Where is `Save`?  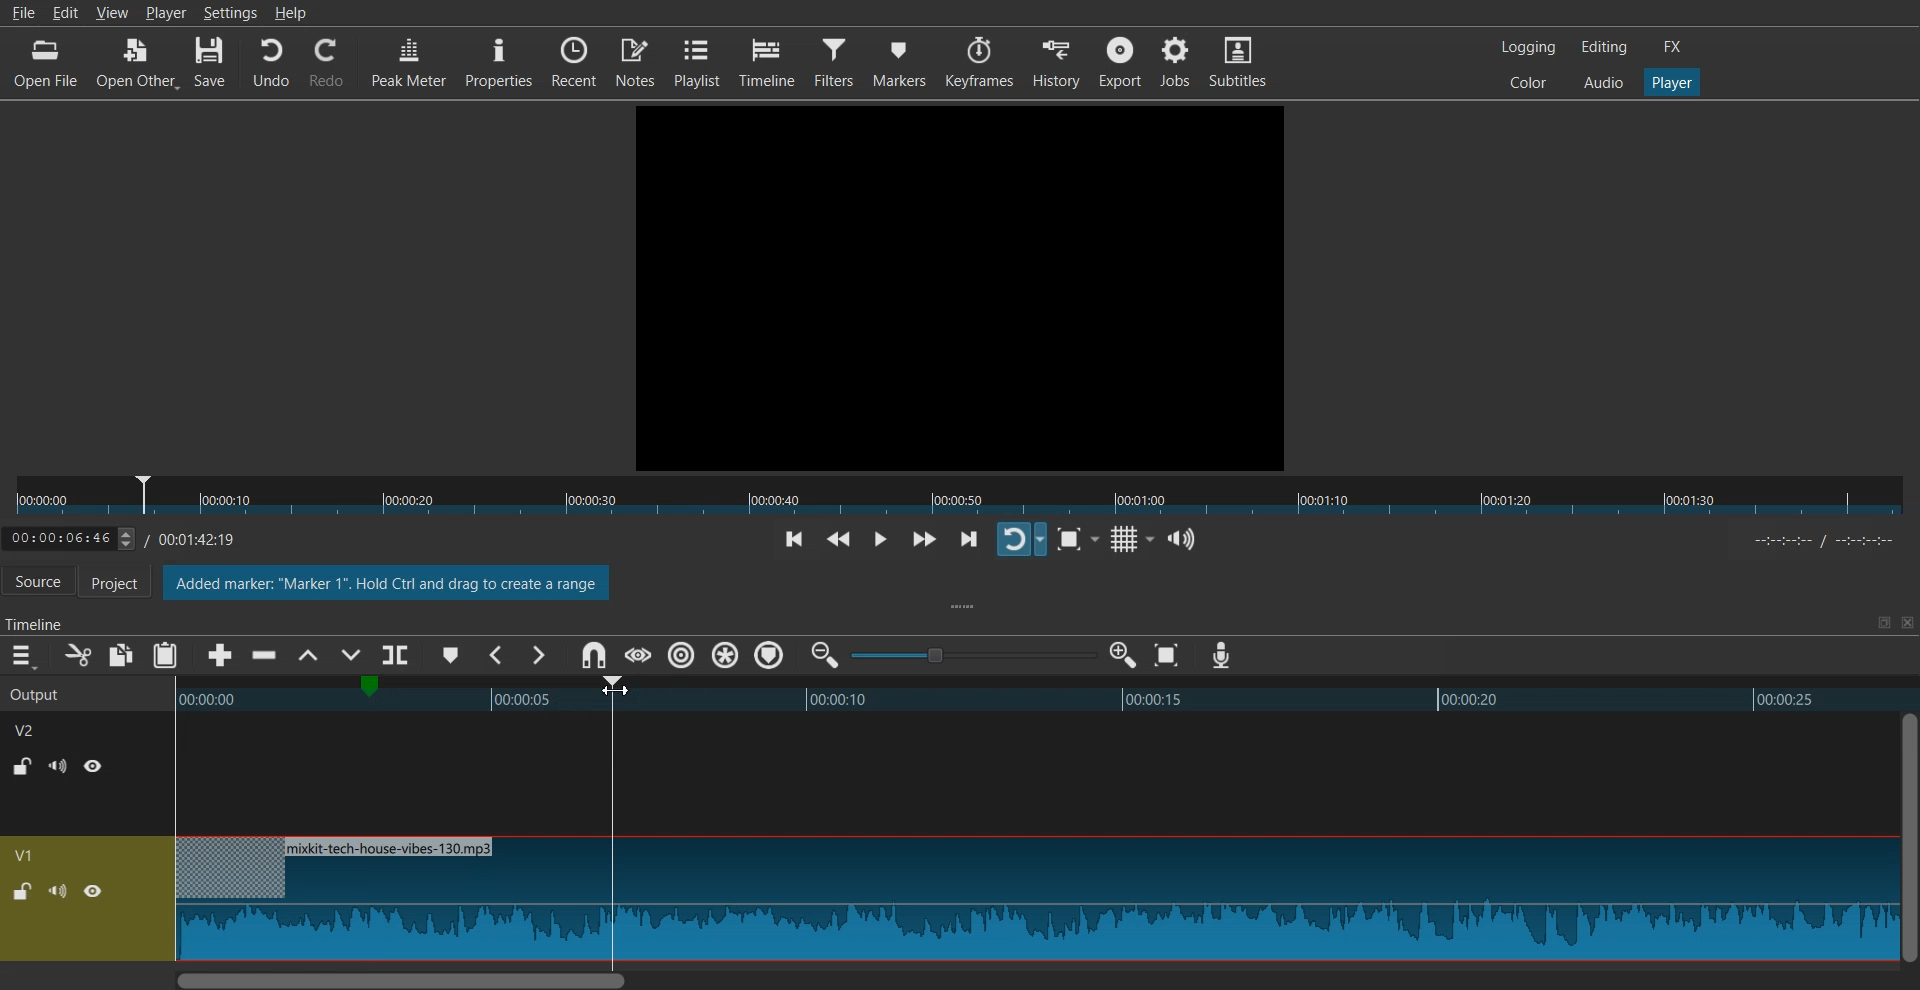 Save is located at coordinates (211, 63).